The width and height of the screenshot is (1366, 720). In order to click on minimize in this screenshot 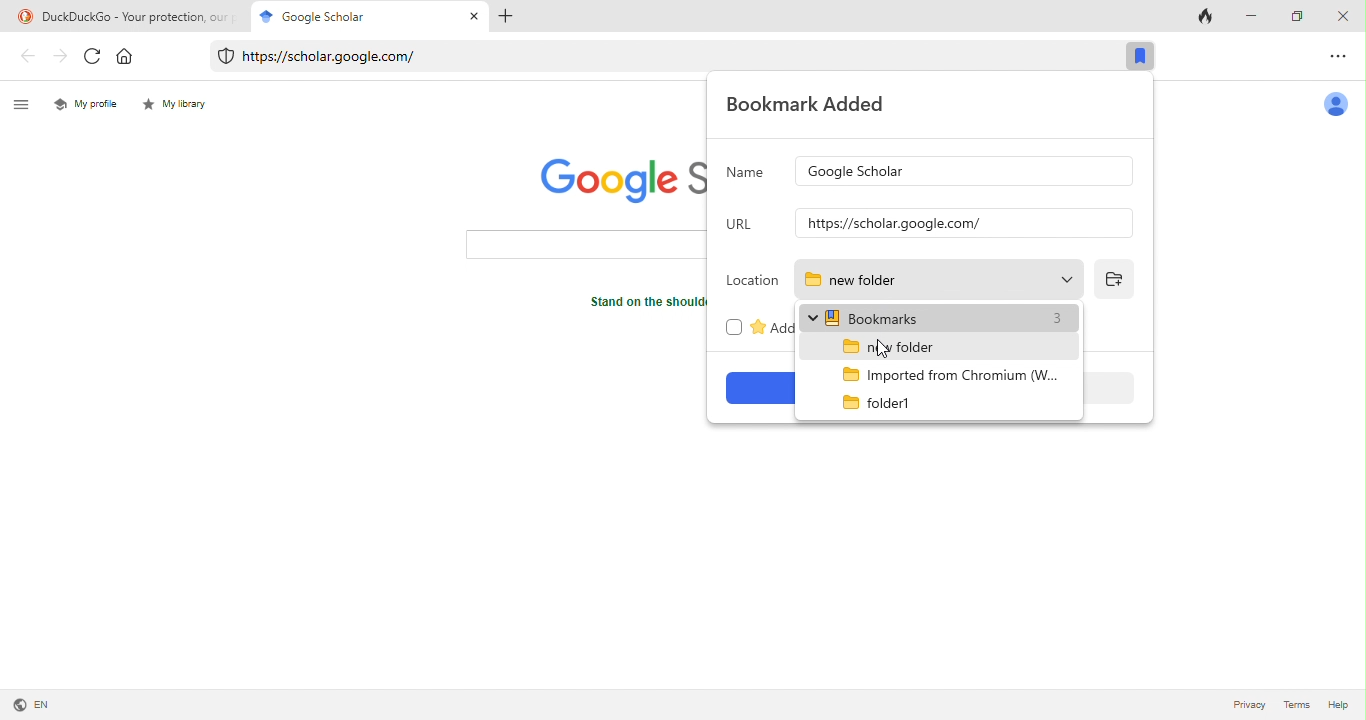, I will do `click(1253, 15)`.